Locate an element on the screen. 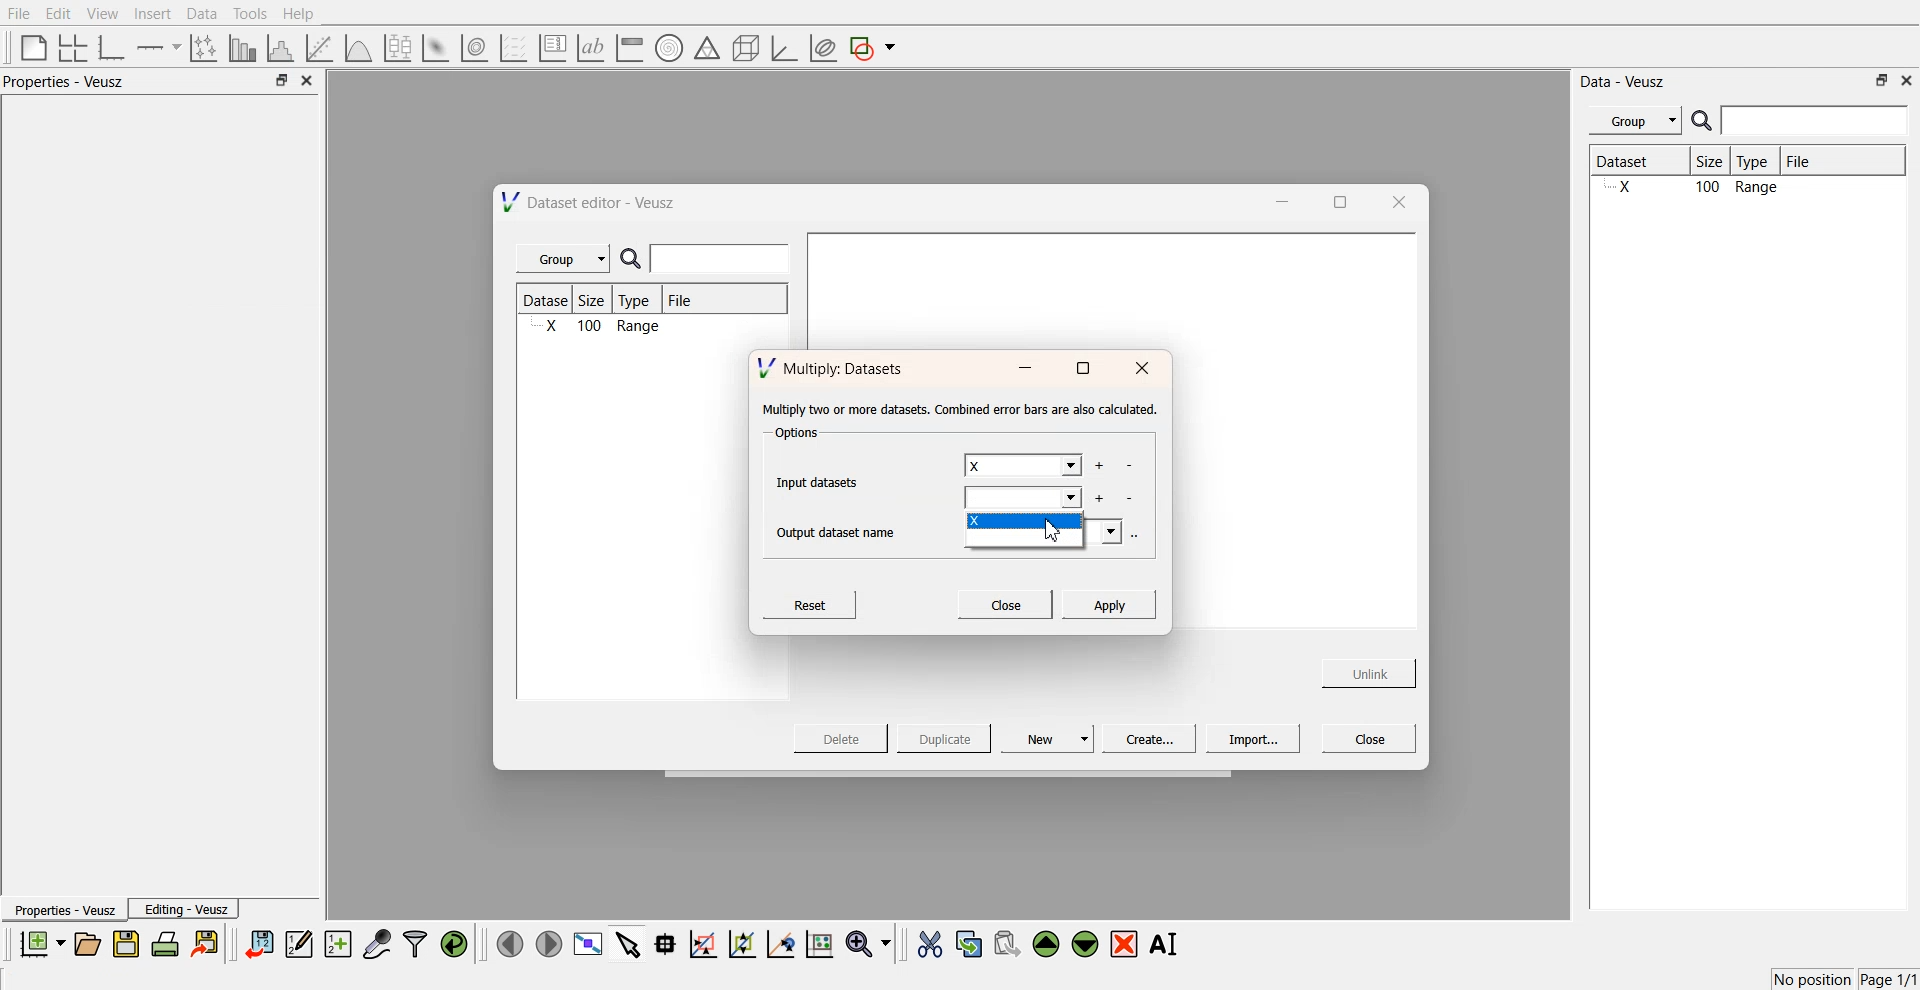 The height and width of the screenshot is (990, 1920). base graphs is located at coordinates (113, 47).